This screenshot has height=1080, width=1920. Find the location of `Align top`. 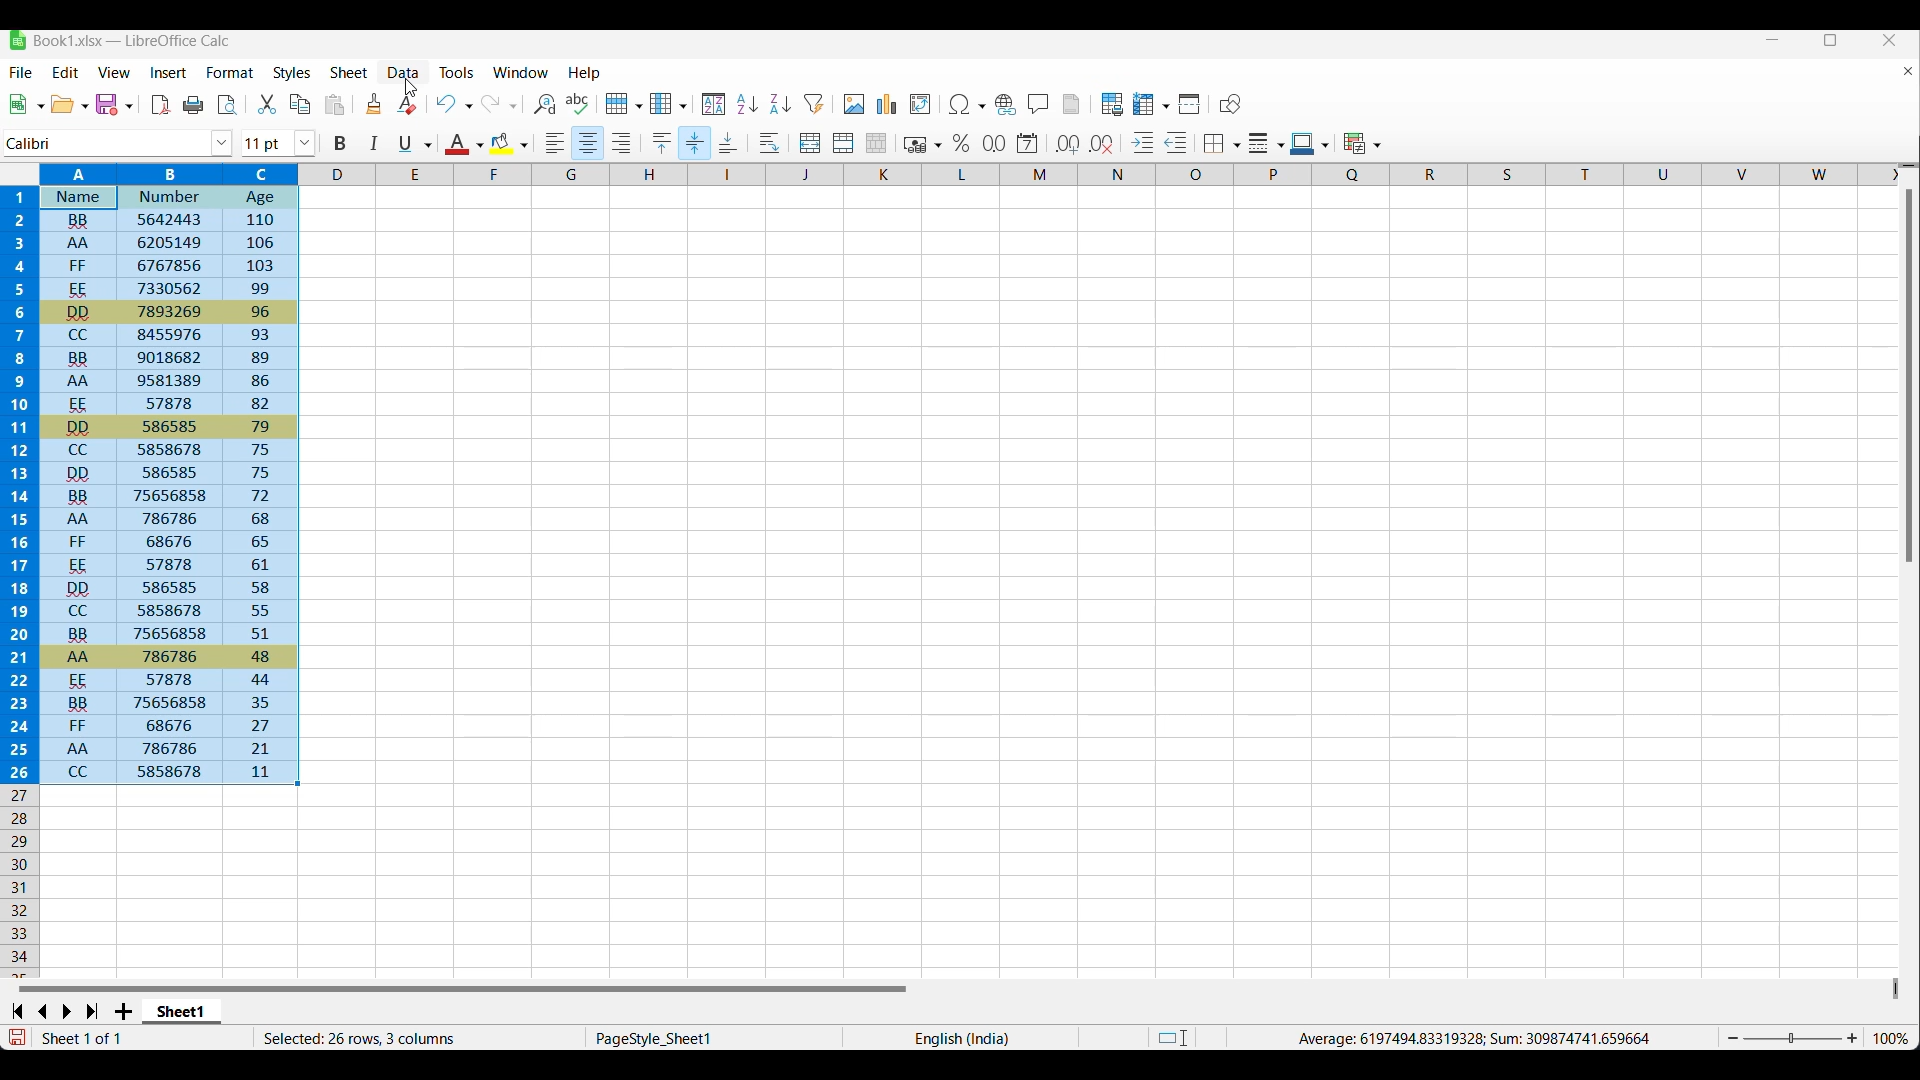

Align top is located at coordinates (662, 144).